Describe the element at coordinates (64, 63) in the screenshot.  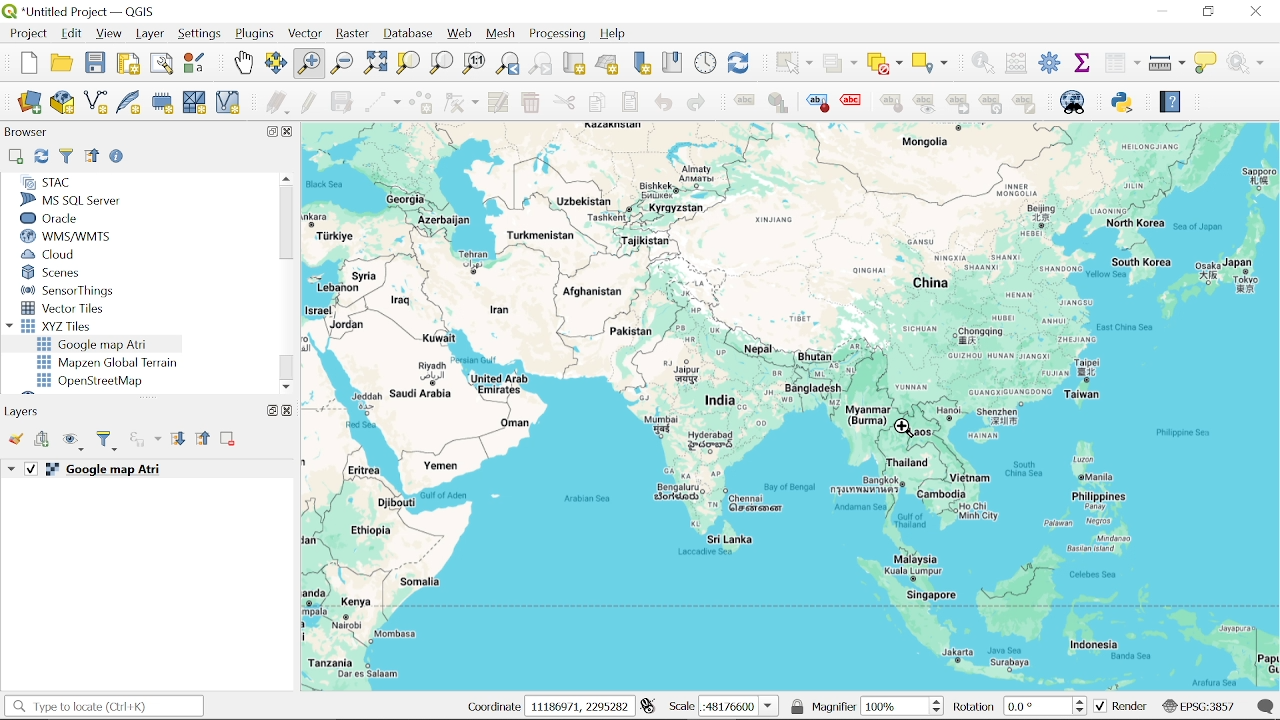
I see `Open project` at that location.